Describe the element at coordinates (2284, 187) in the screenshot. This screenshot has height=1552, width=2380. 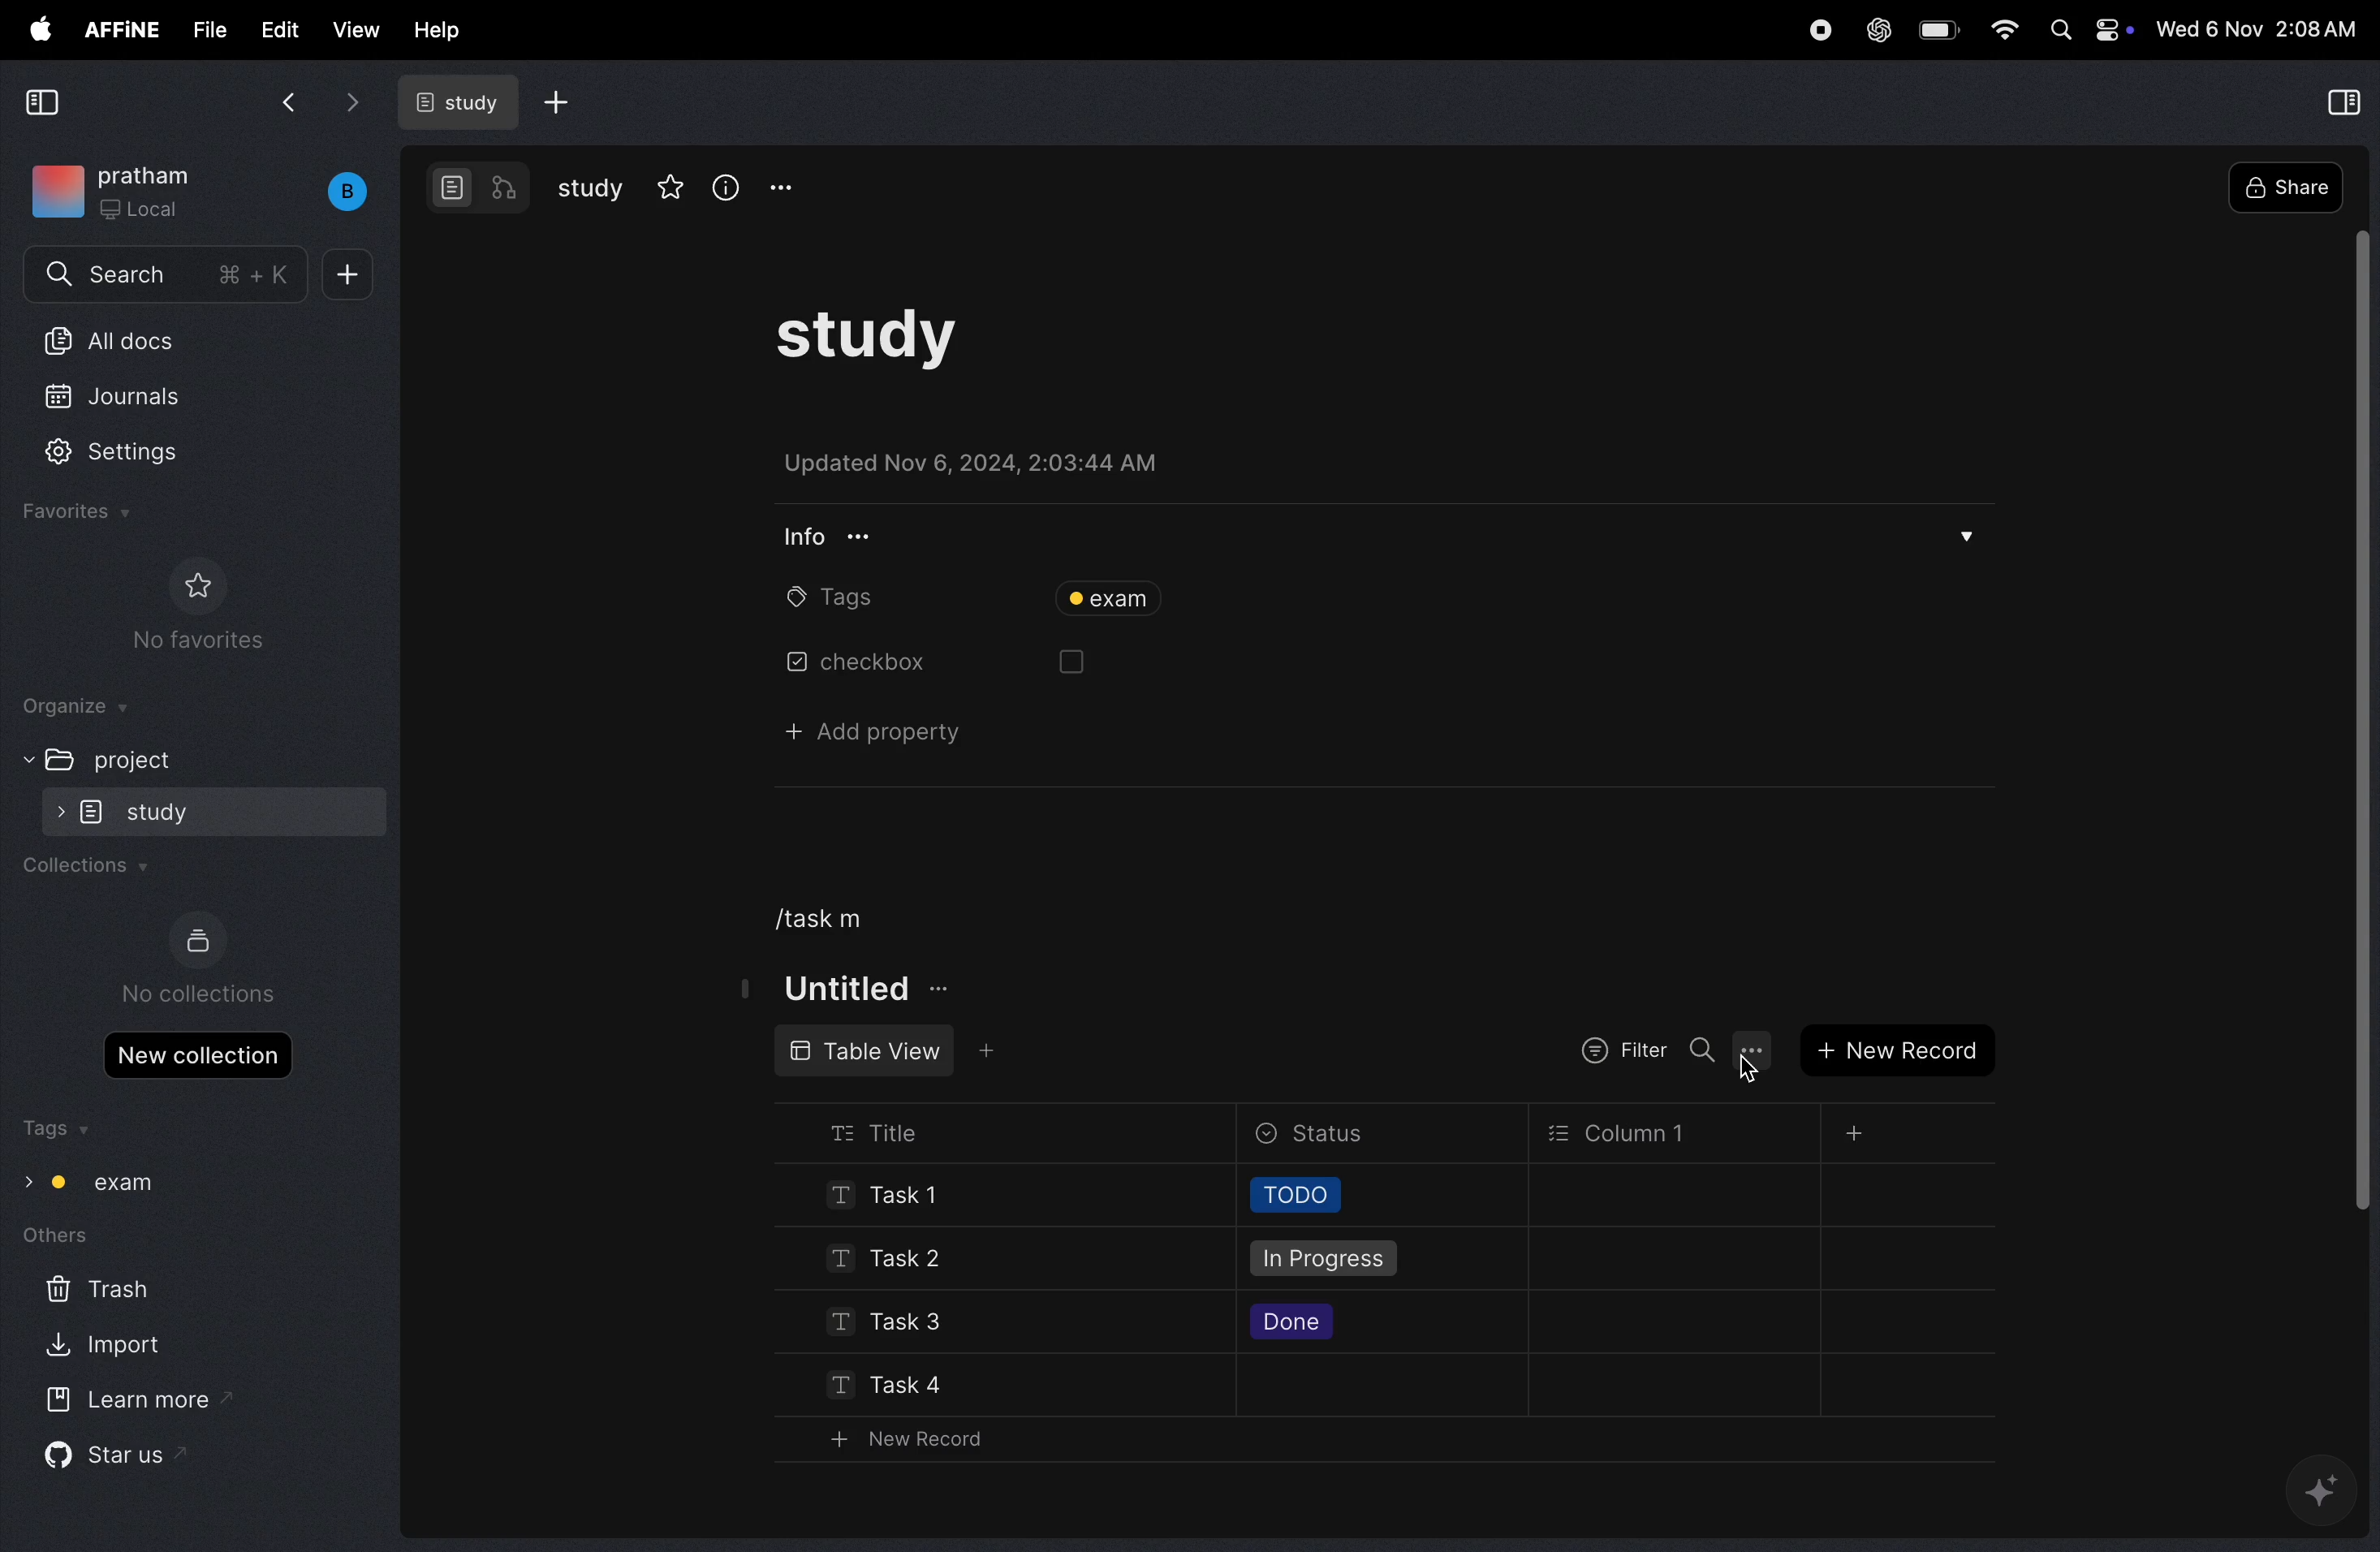
I see `share` at that location.